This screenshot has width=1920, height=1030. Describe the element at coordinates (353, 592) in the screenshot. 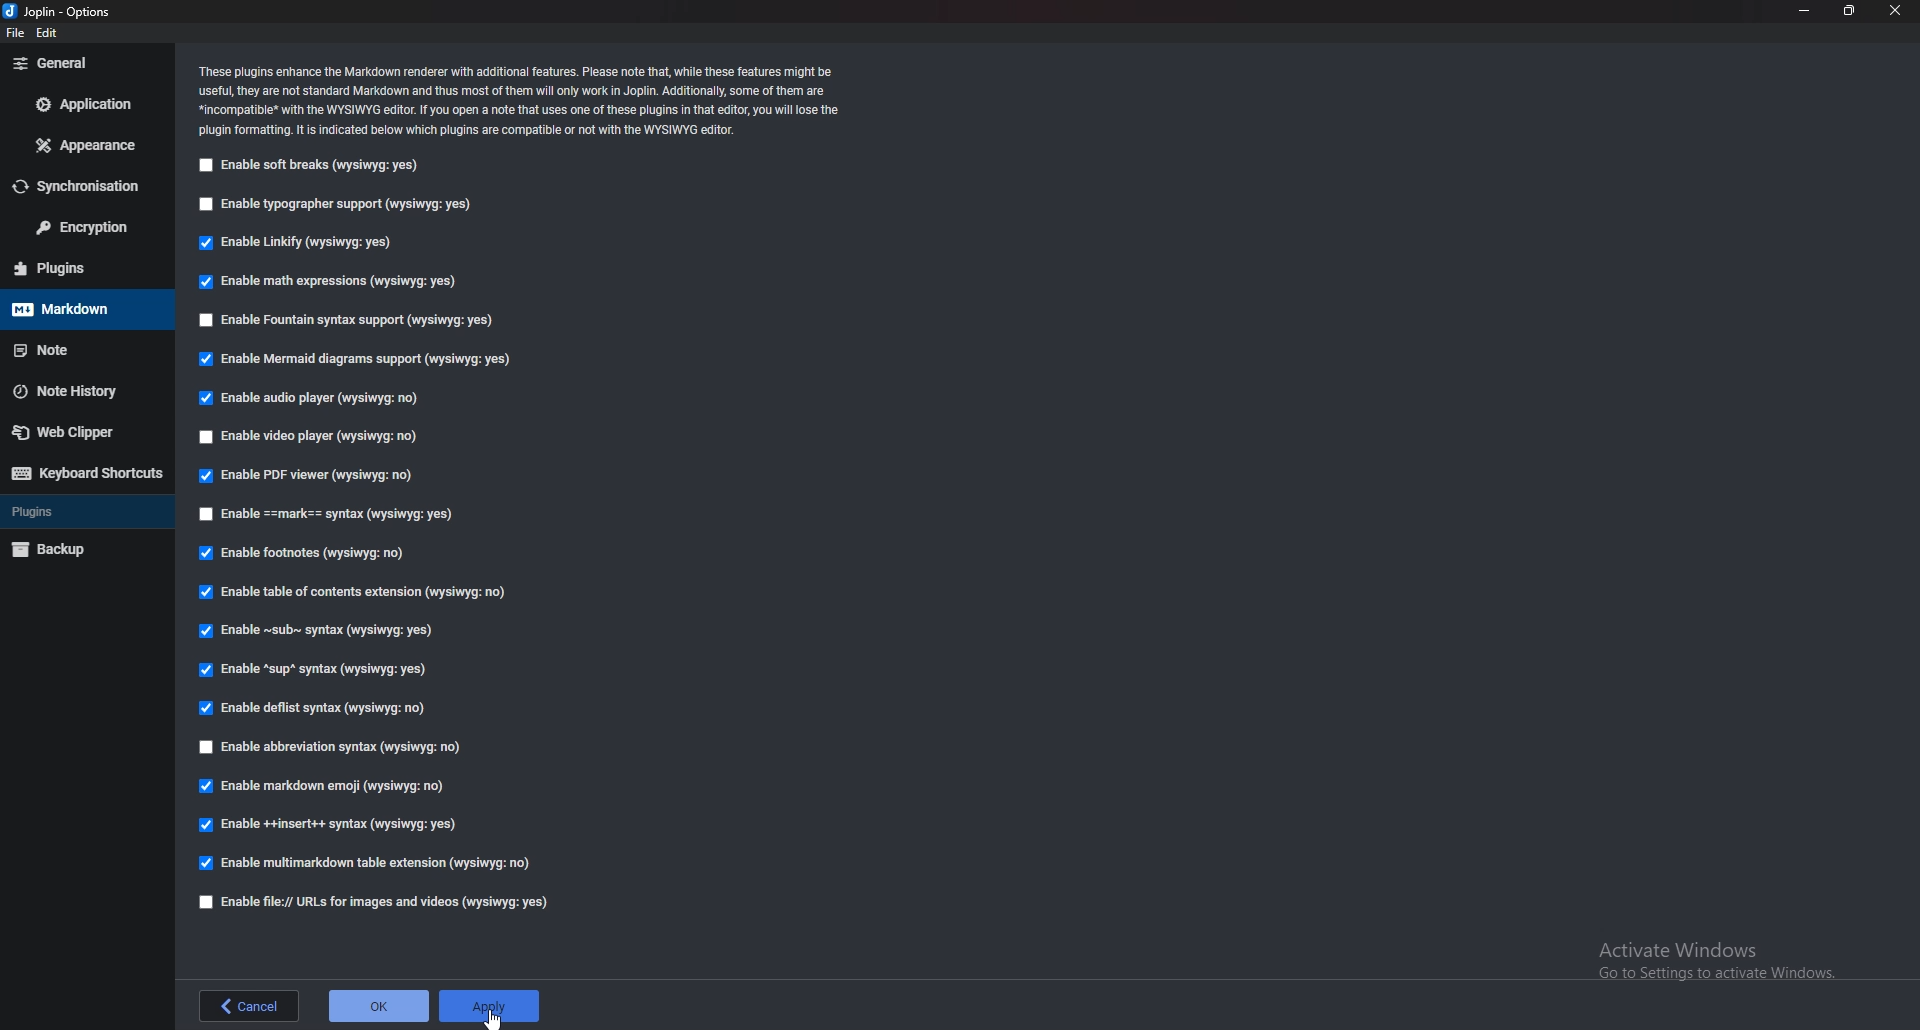

I see `Enable table of contents extension (wysiqyg:no)` at that location.